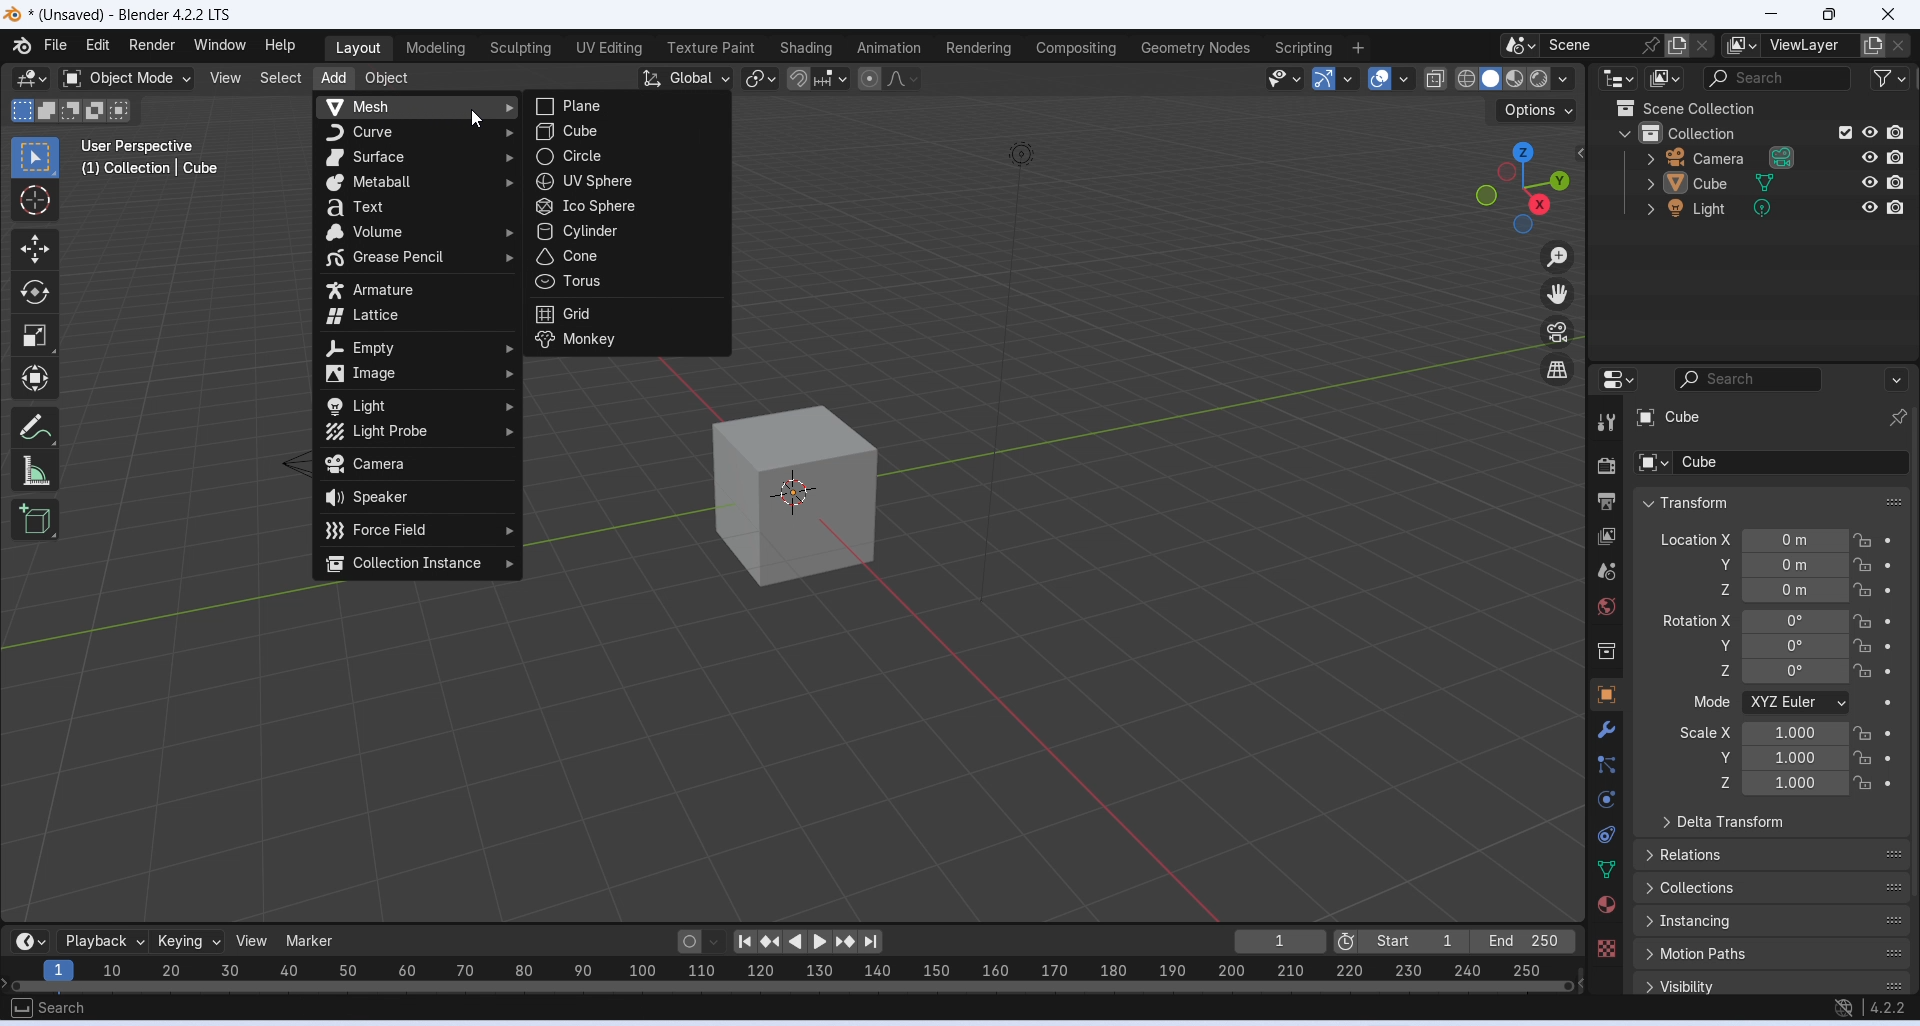 This screenshot has width=1920, height=1026. I want to click on Geometry notes, so click(1198, 47).